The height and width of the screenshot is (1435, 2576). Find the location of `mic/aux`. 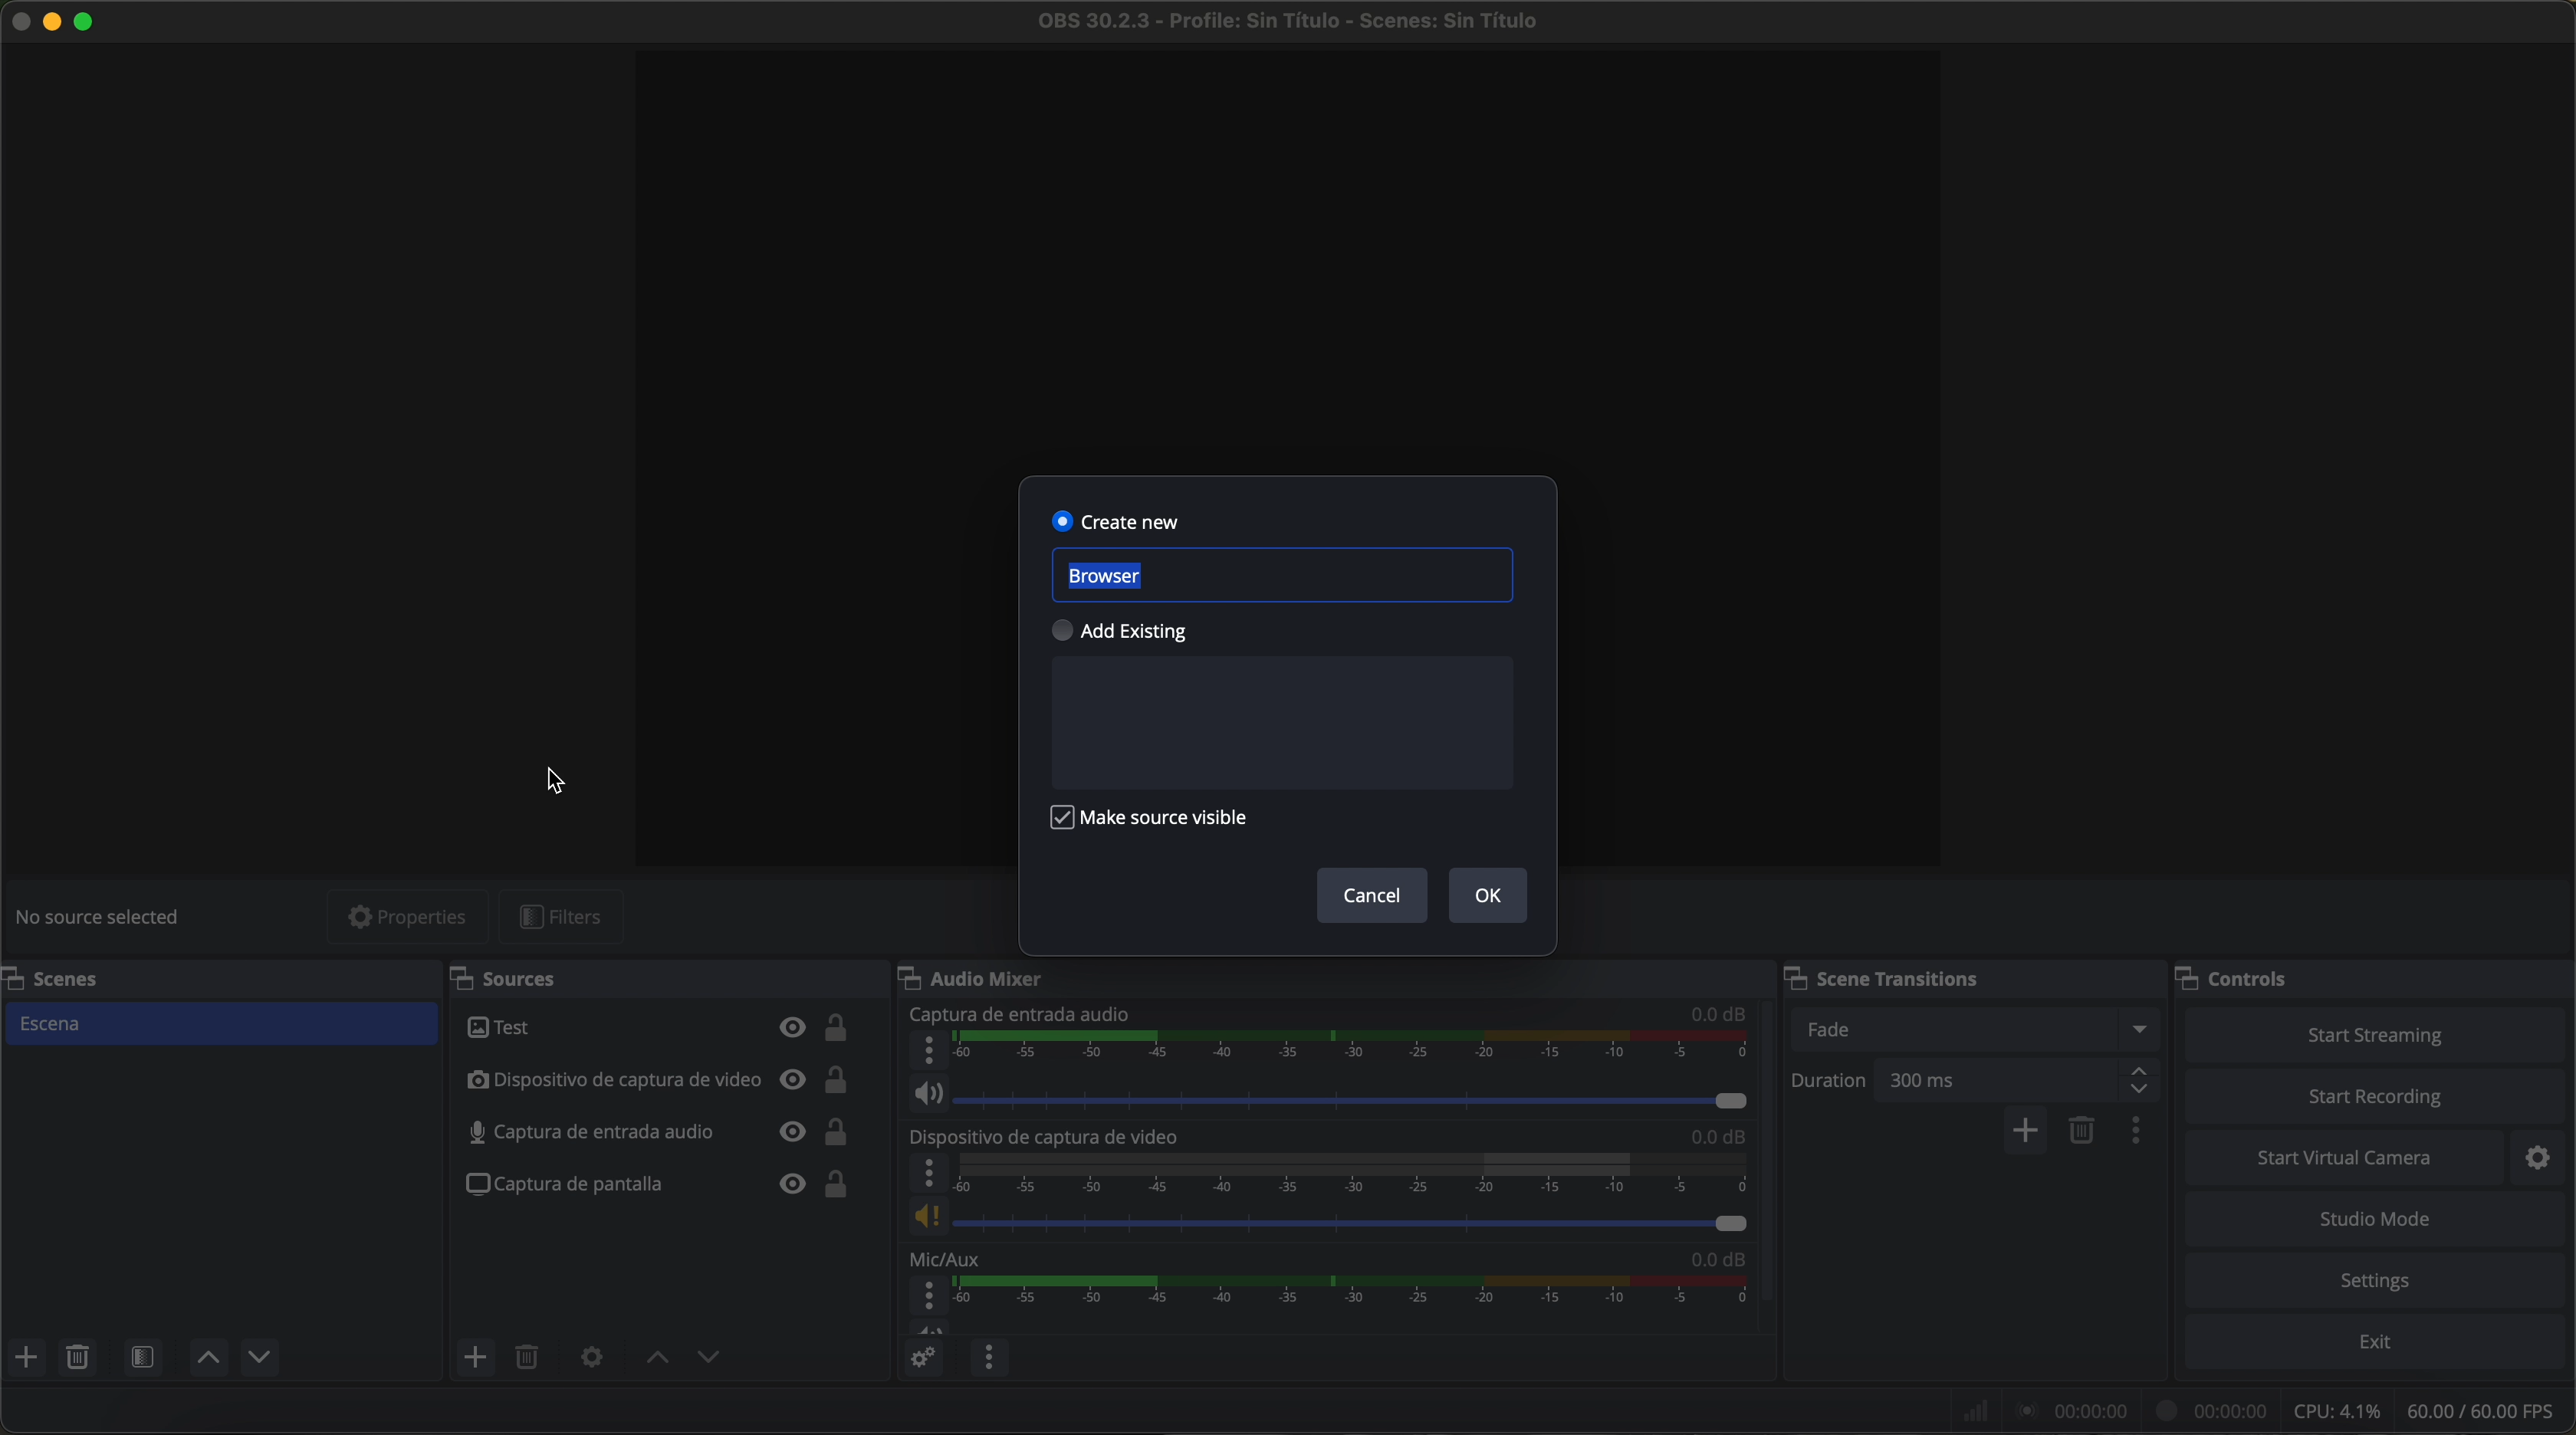

mic/aux is located at coordinates (955, 1259).